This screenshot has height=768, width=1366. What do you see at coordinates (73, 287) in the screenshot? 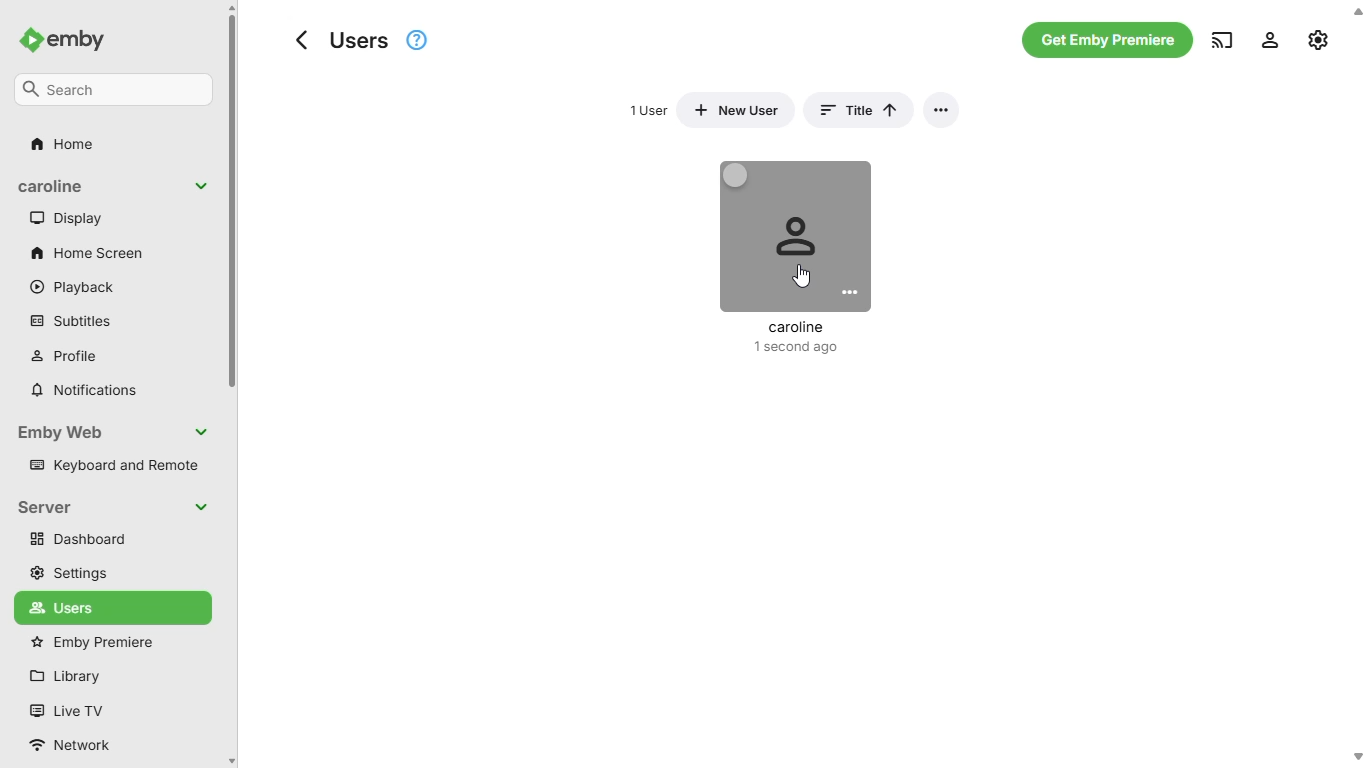
I see `playback` at bounding box center [73, 287].